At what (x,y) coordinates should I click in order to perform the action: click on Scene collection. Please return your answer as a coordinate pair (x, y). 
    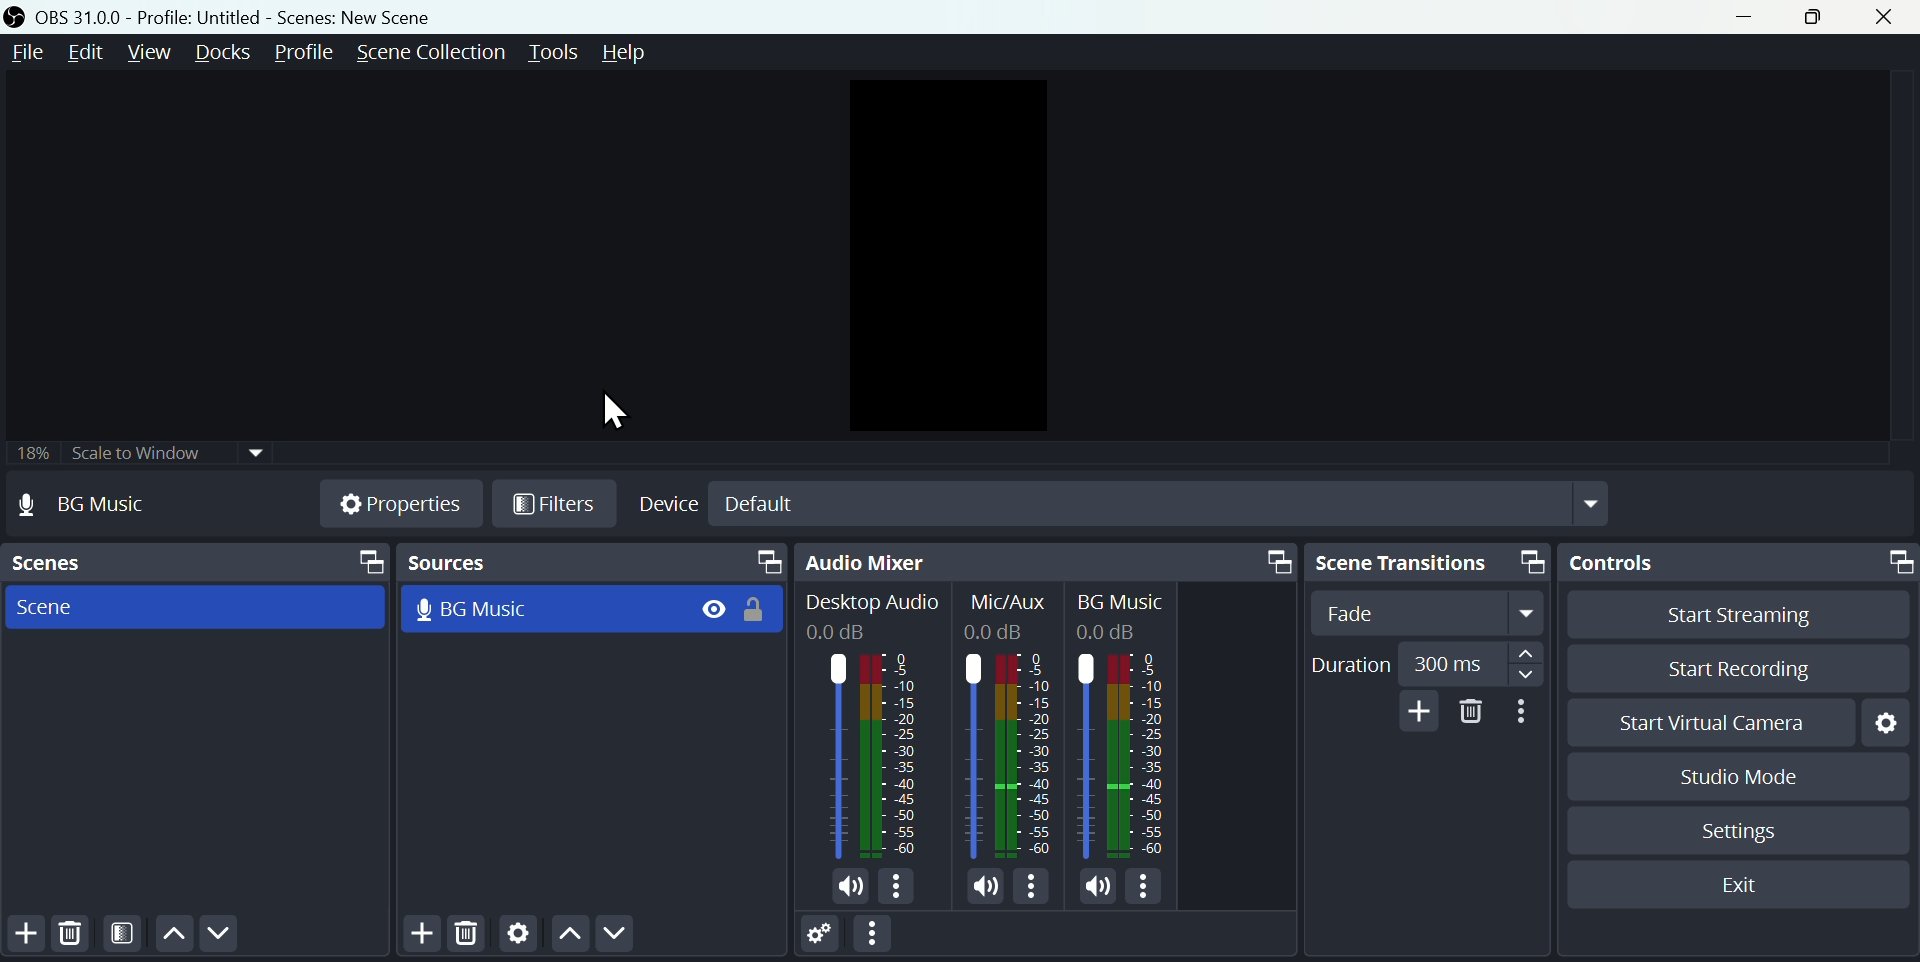
    Looking at the image, I should click on (435, 52).